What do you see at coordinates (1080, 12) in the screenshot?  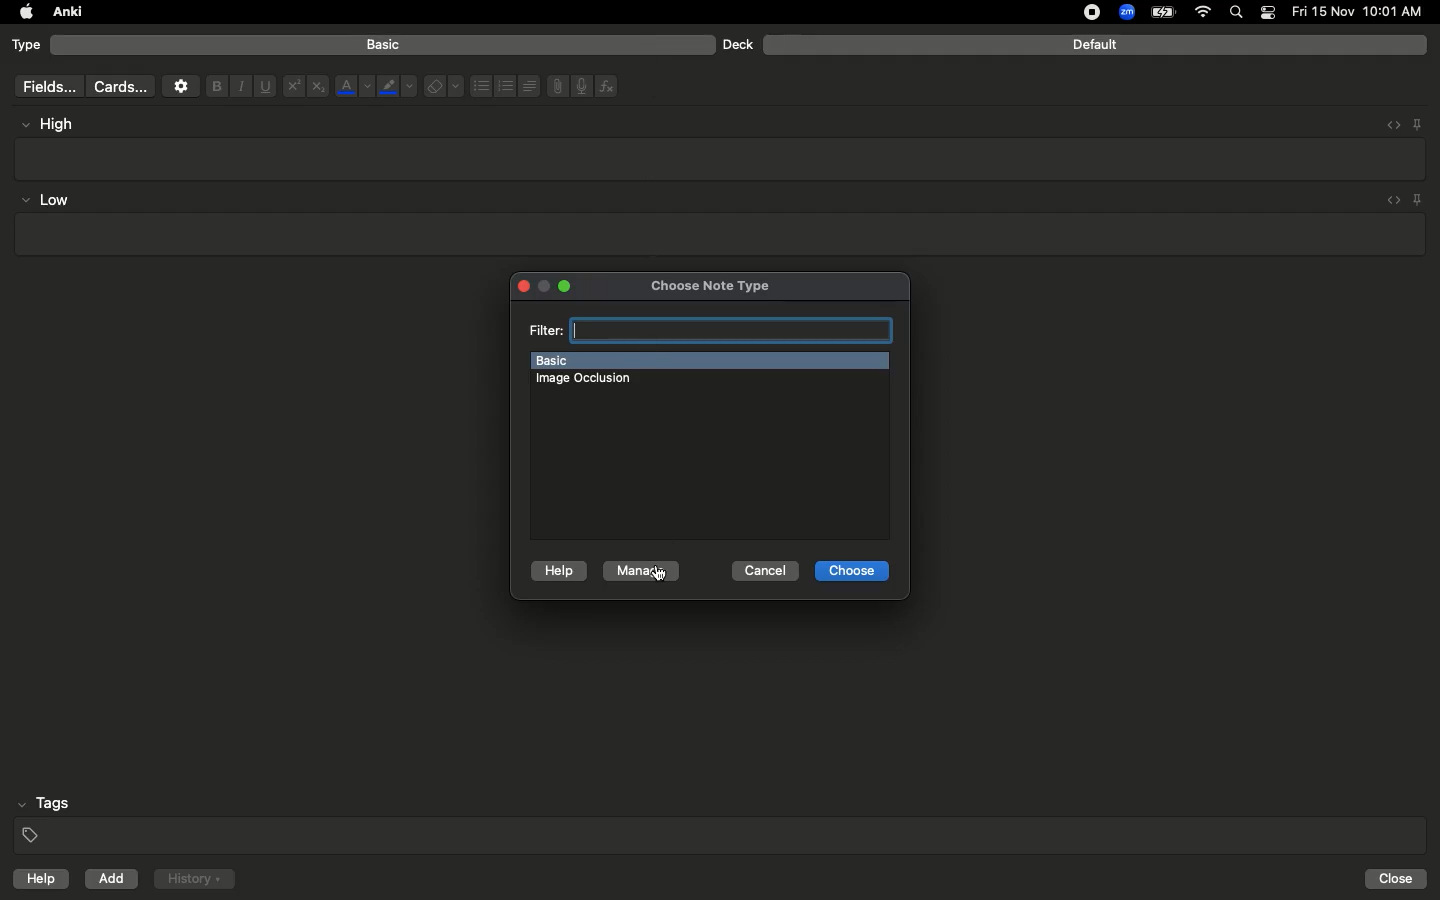 I see `recording` at bounding box center [1080, 12].